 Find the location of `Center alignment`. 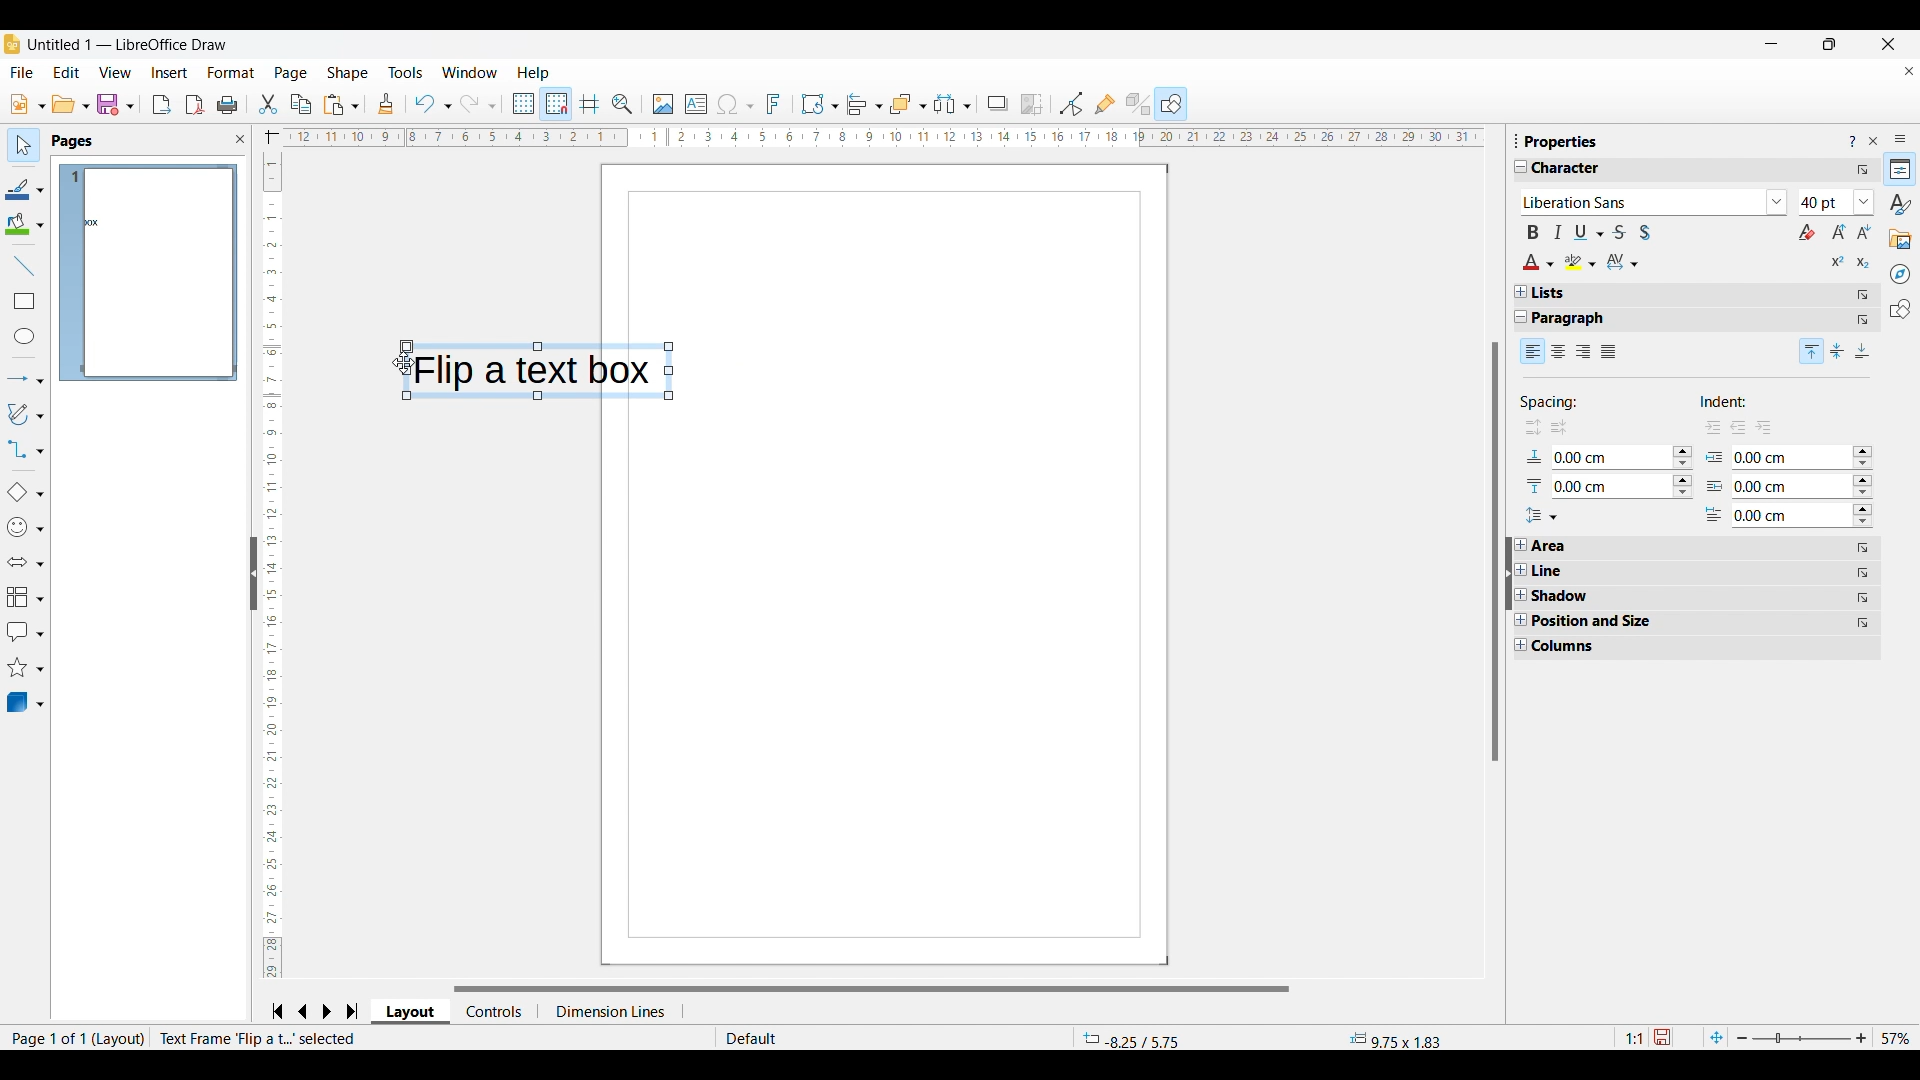

Center alignment is located at coordinates (1559, 352).